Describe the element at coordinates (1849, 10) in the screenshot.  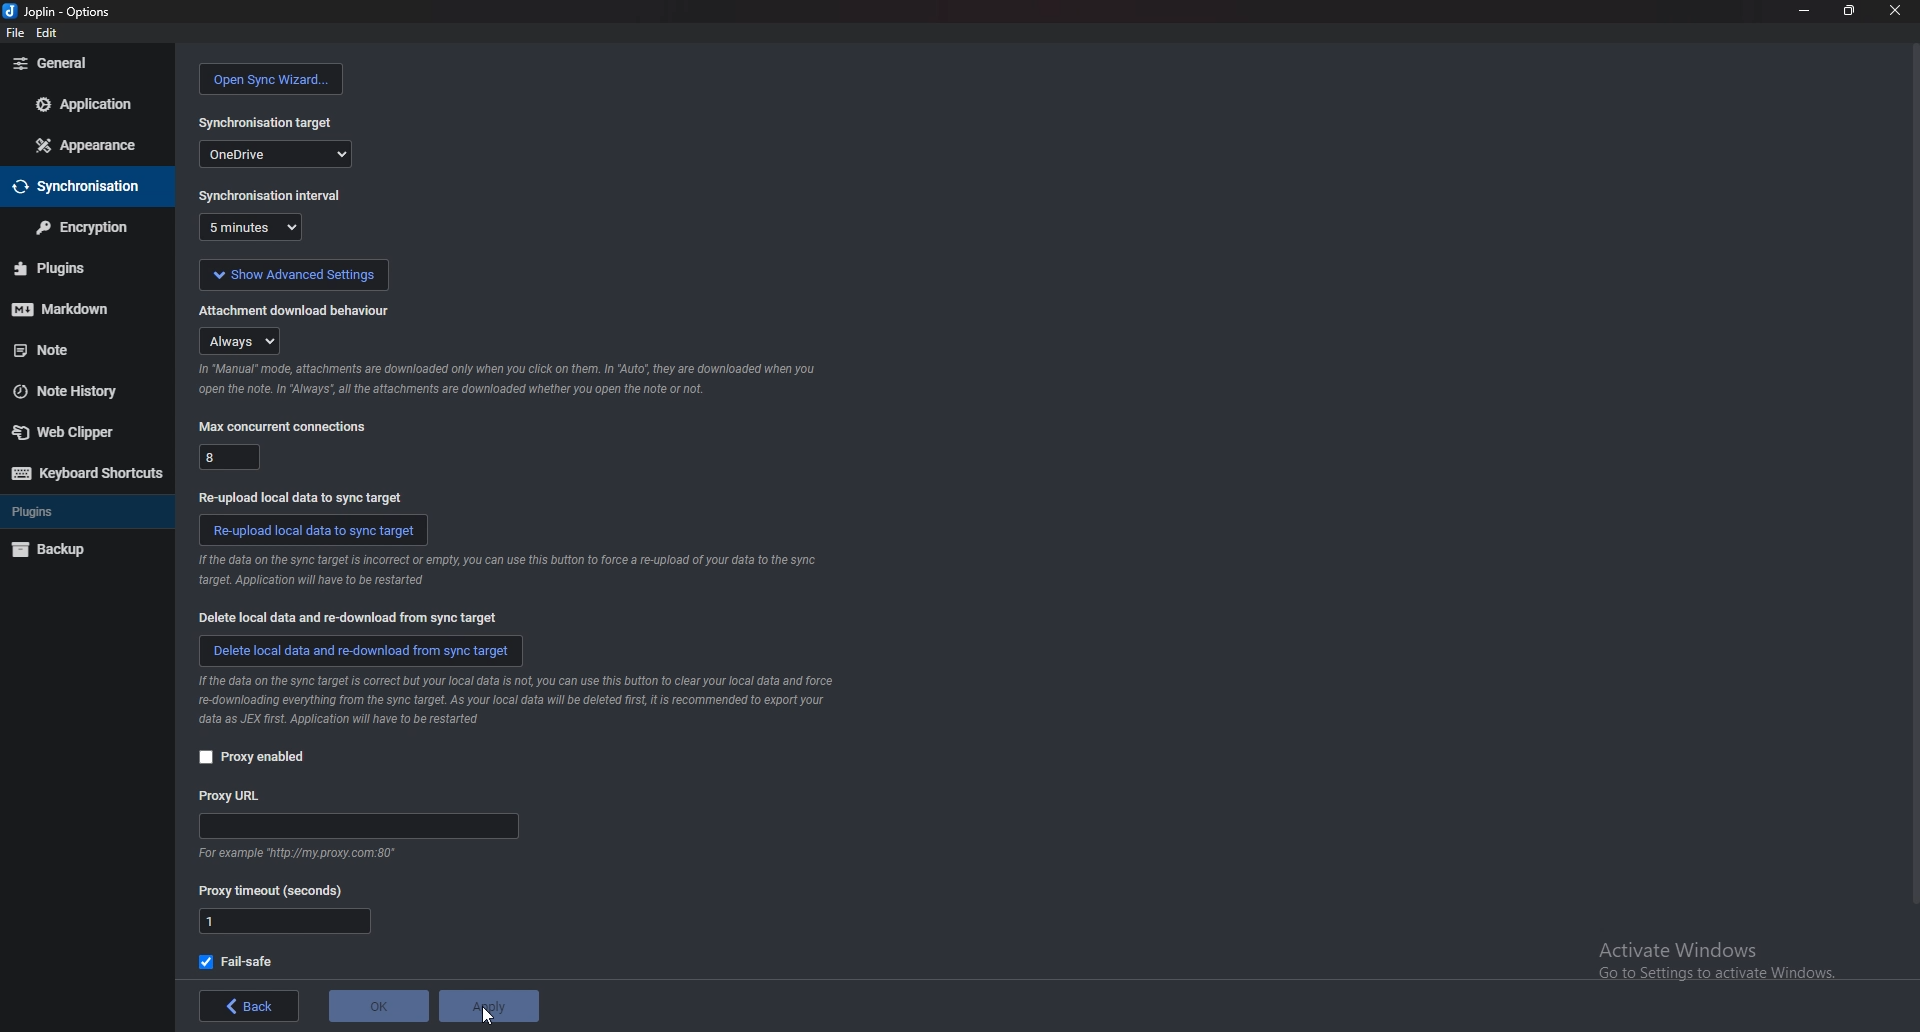
I see `resize` at that location.